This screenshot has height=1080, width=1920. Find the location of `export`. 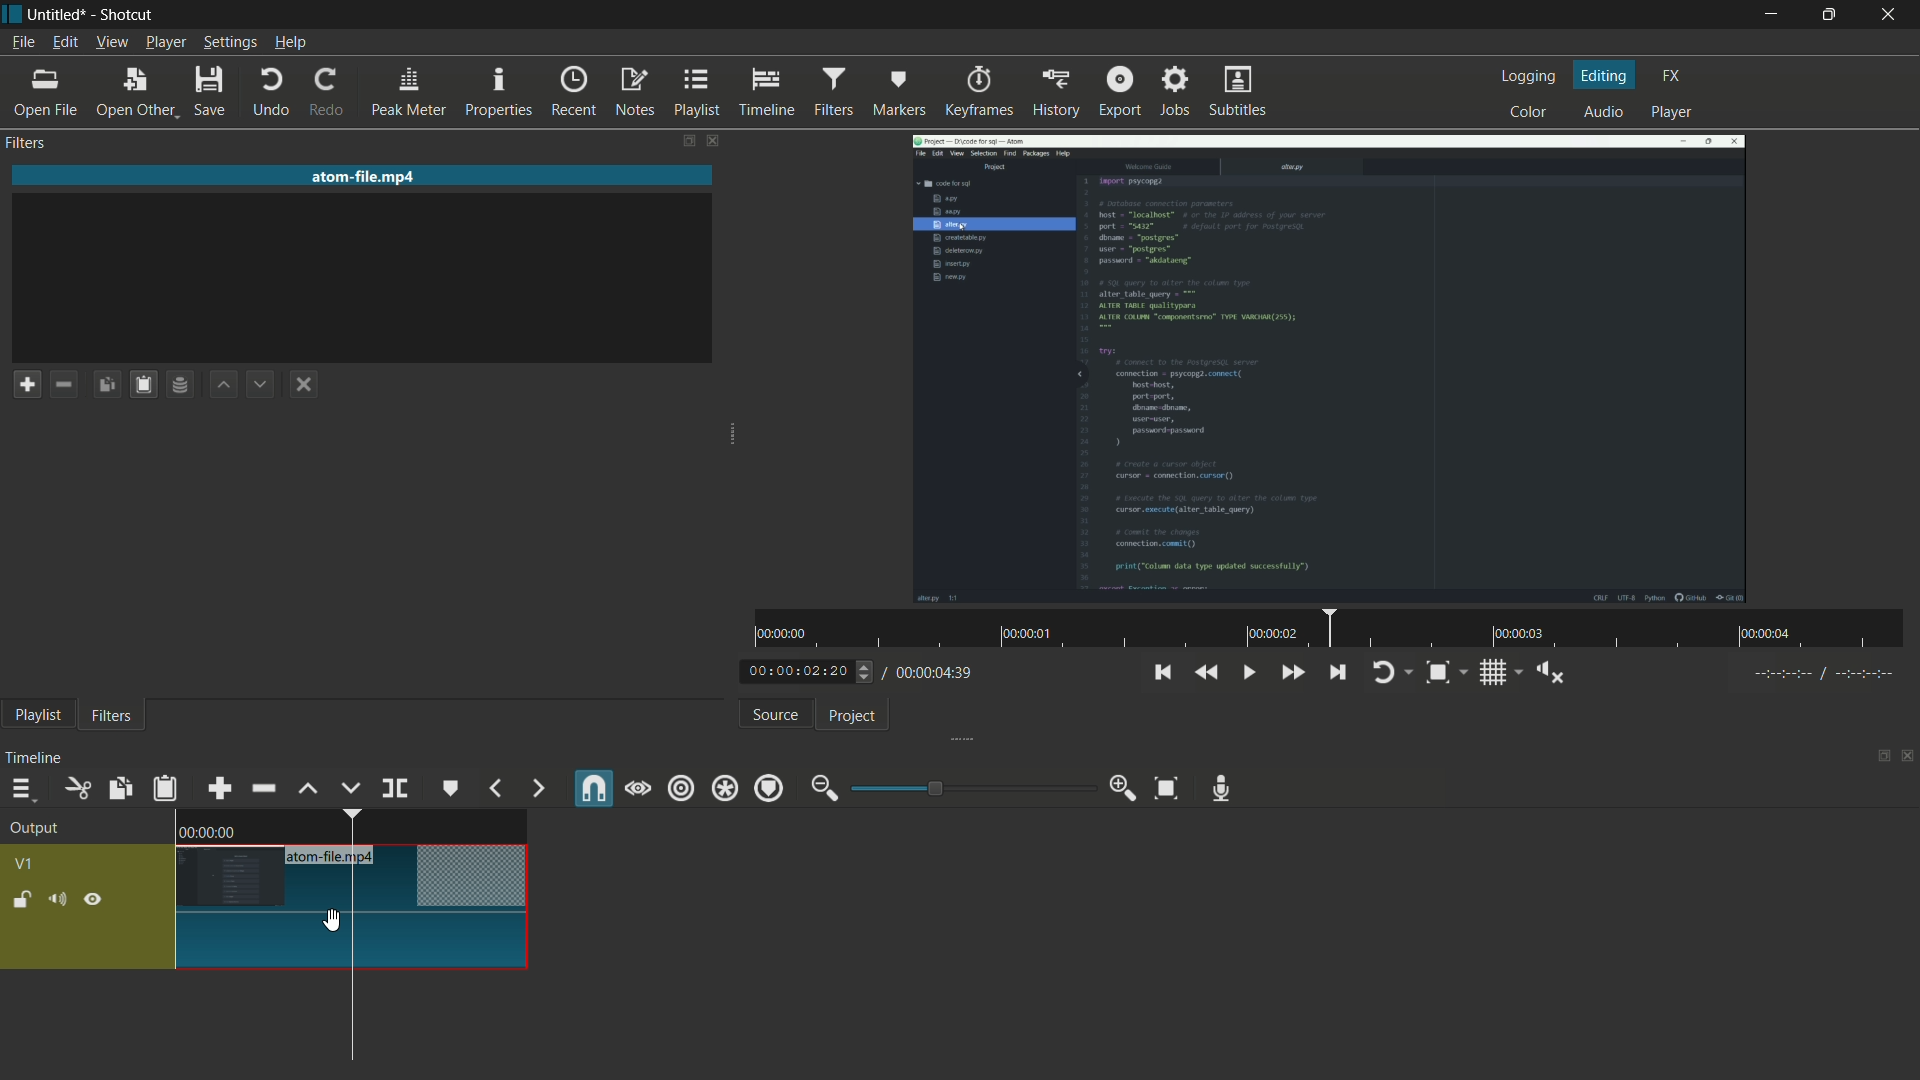

export is located at coordinates (1121, 92).